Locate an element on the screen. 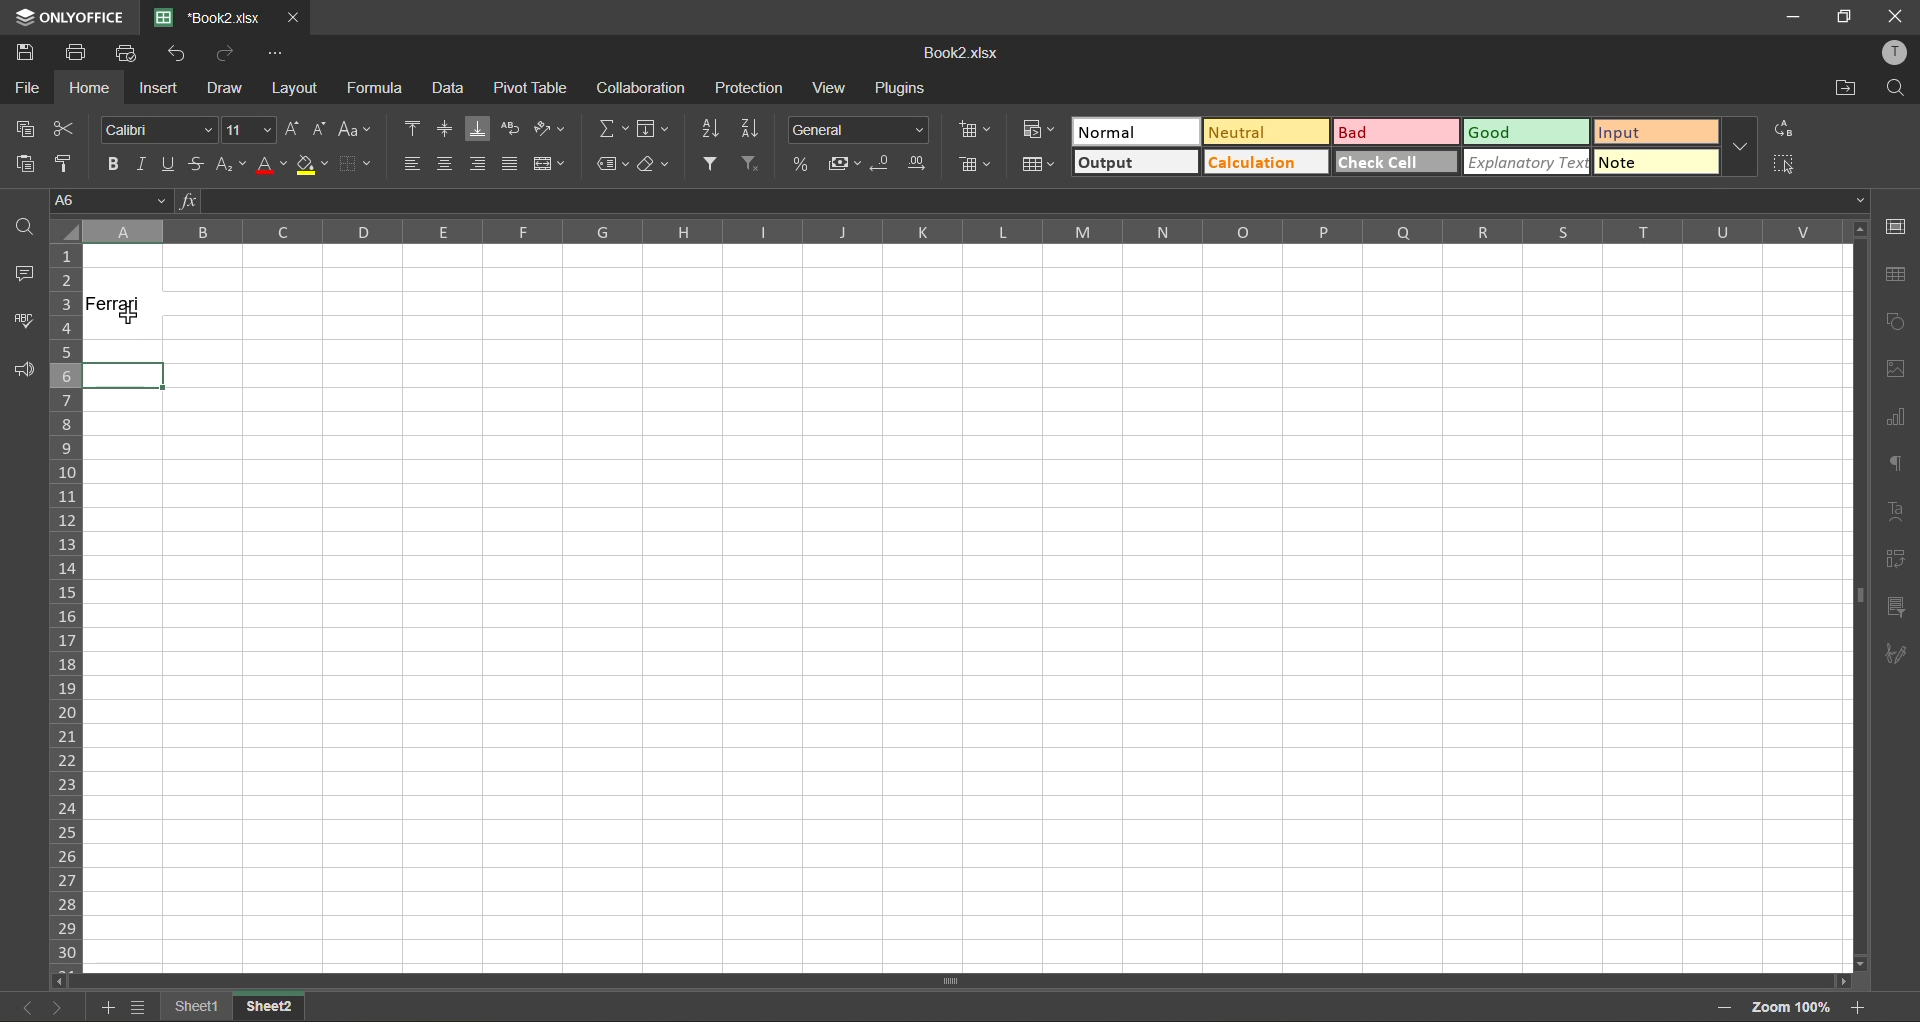 The image size is (1920, 1022). normal is located at coordinates (1134, 131).